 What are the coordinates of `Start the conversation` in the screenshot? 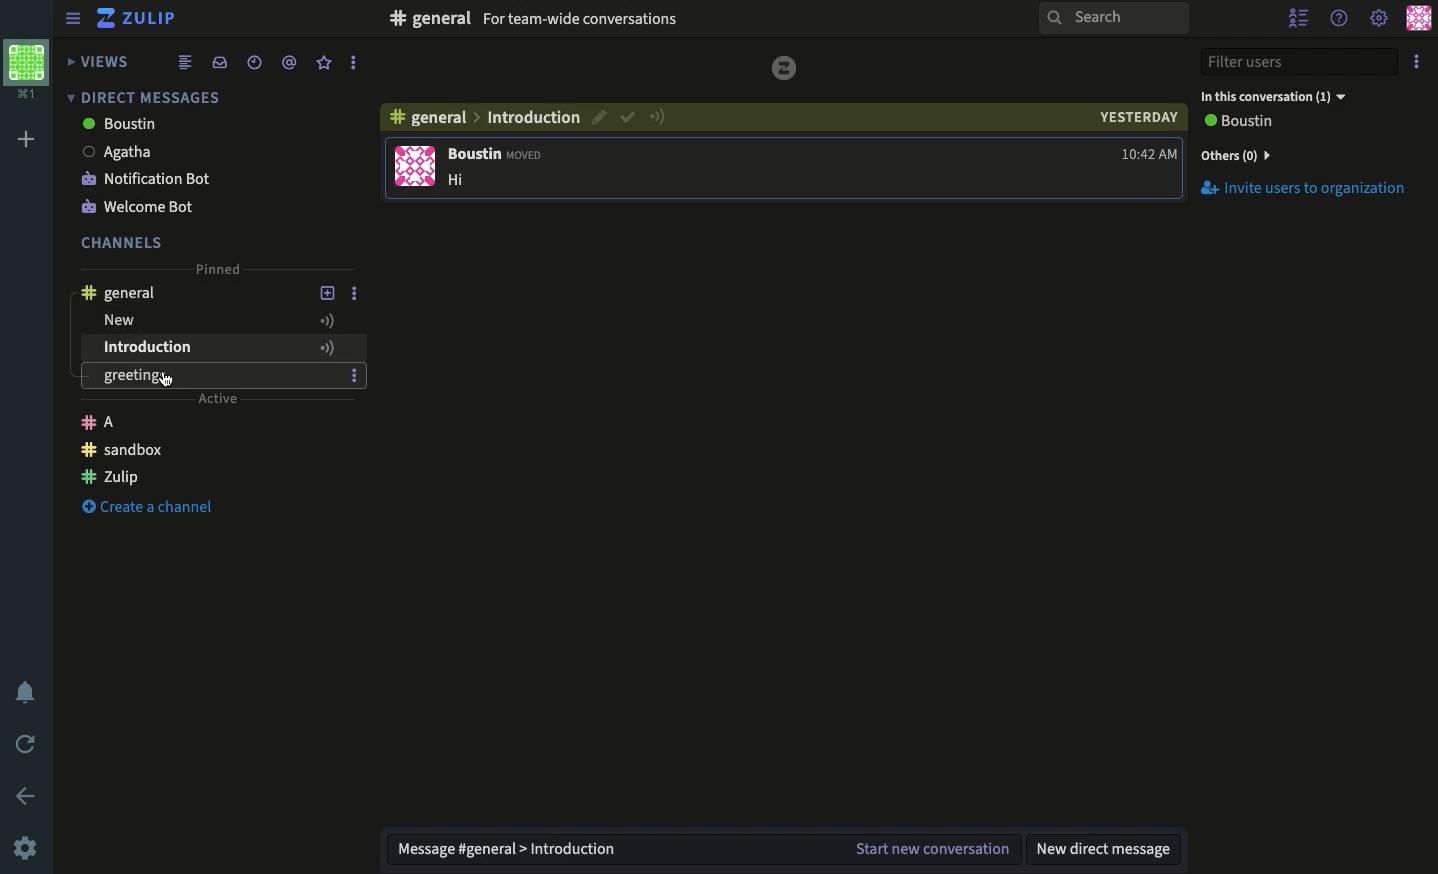 It's located at (929, 850).